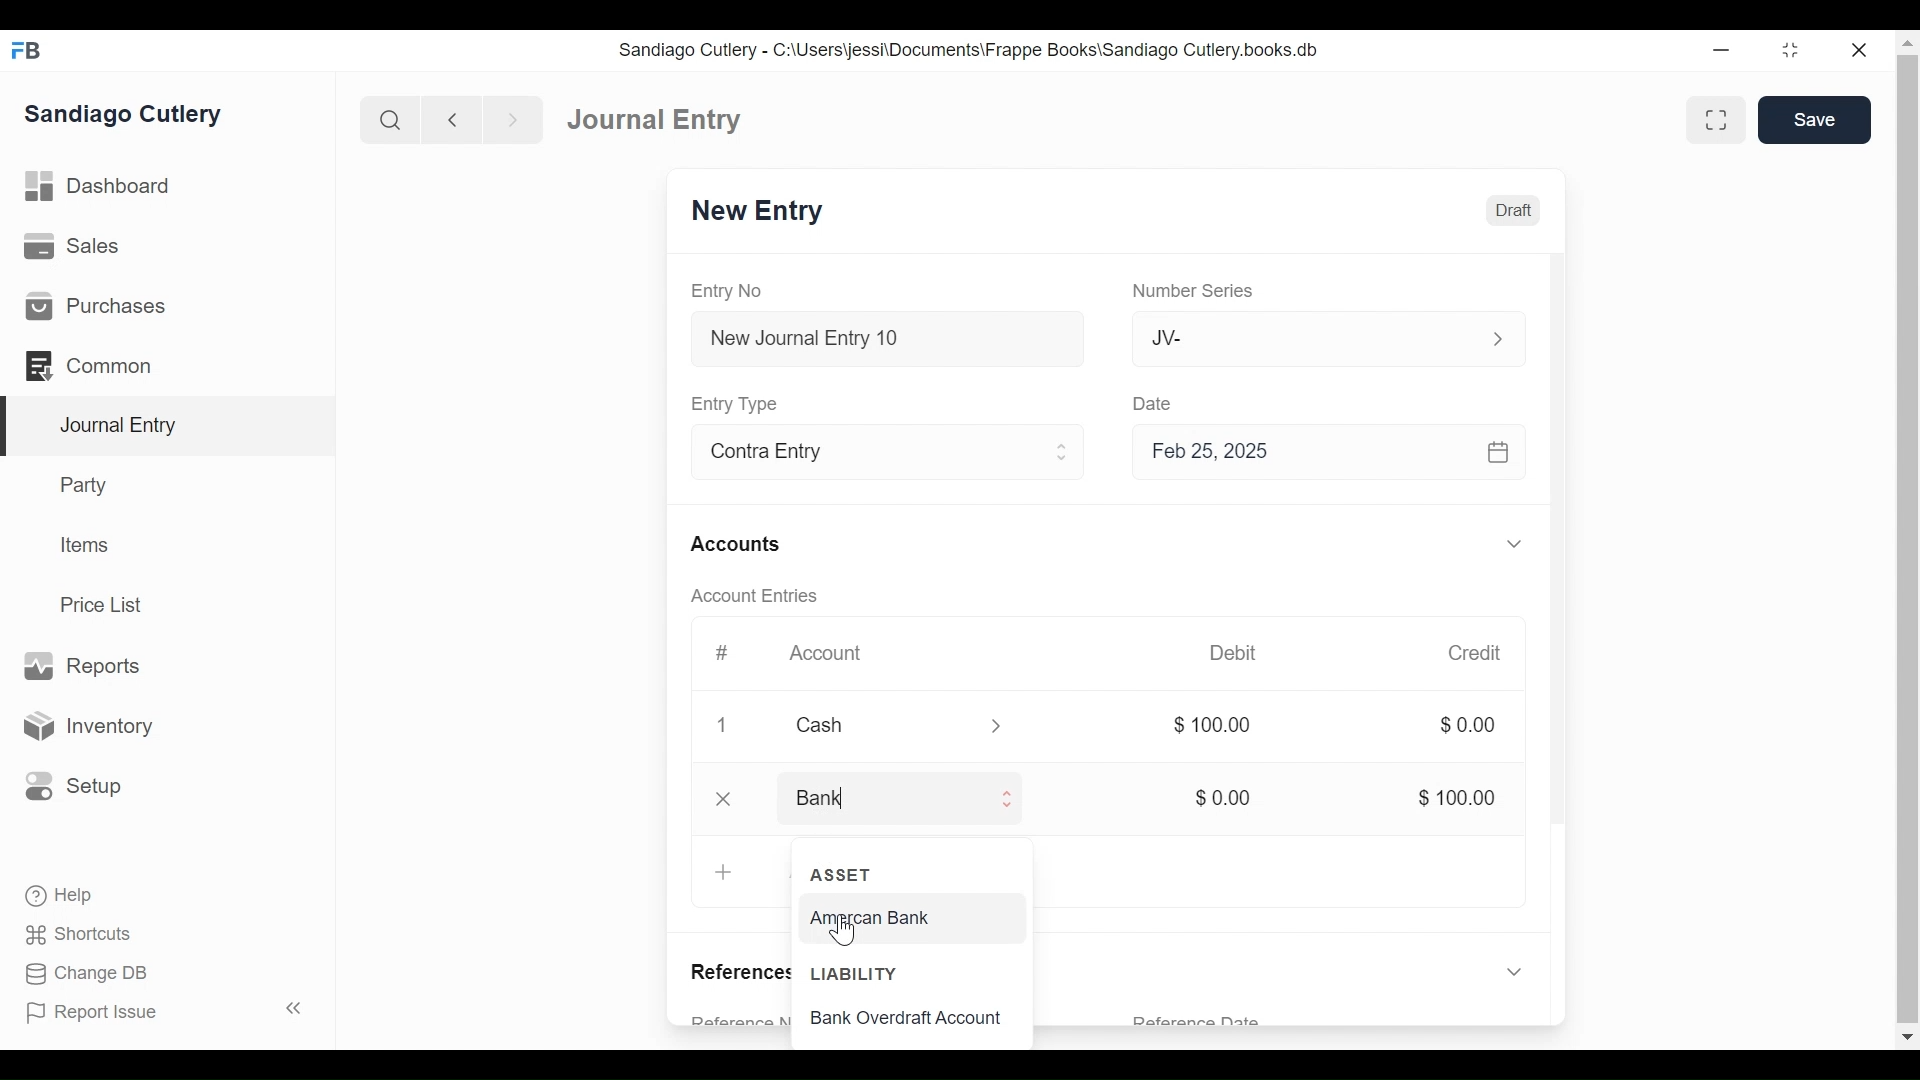 This screenshot has width=1920, height=1080. I want to click on ASSET, so click(844, 874).